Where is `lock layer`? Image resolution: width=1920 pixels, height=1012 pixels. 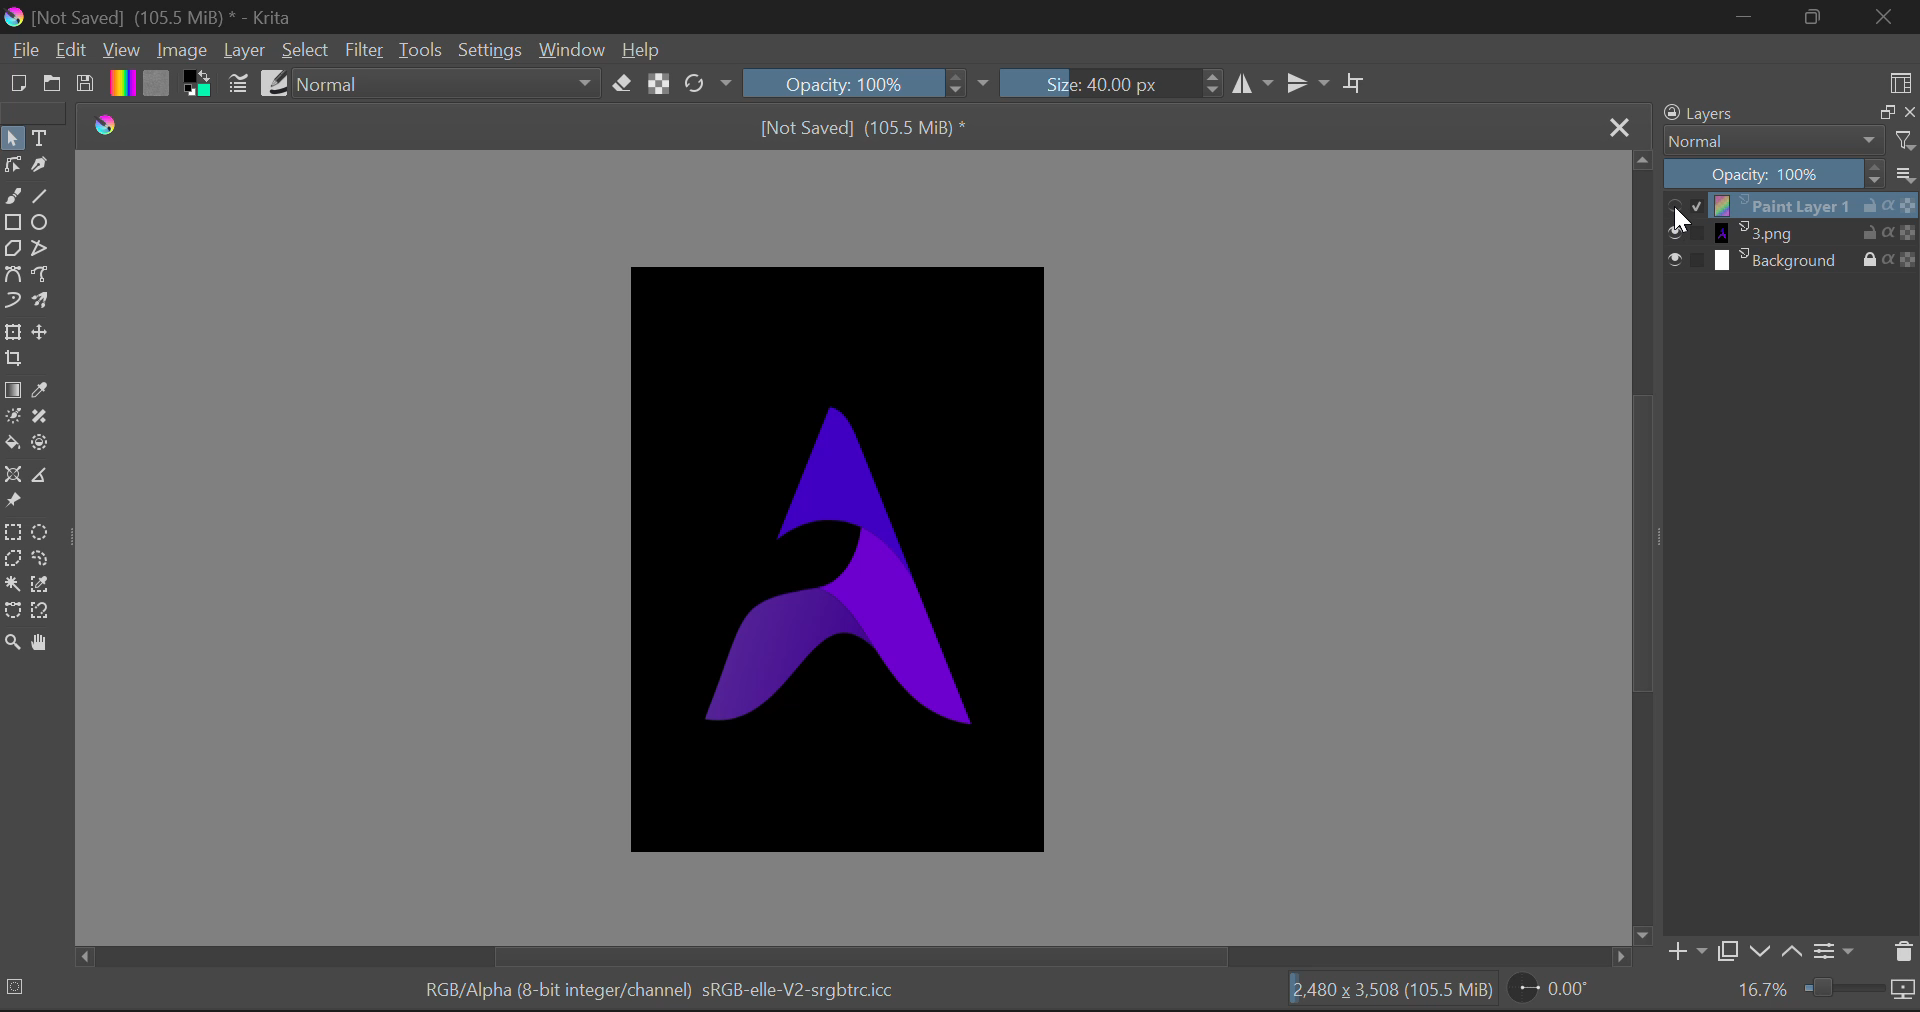
lock layer is located at coordinates (1876, 257).